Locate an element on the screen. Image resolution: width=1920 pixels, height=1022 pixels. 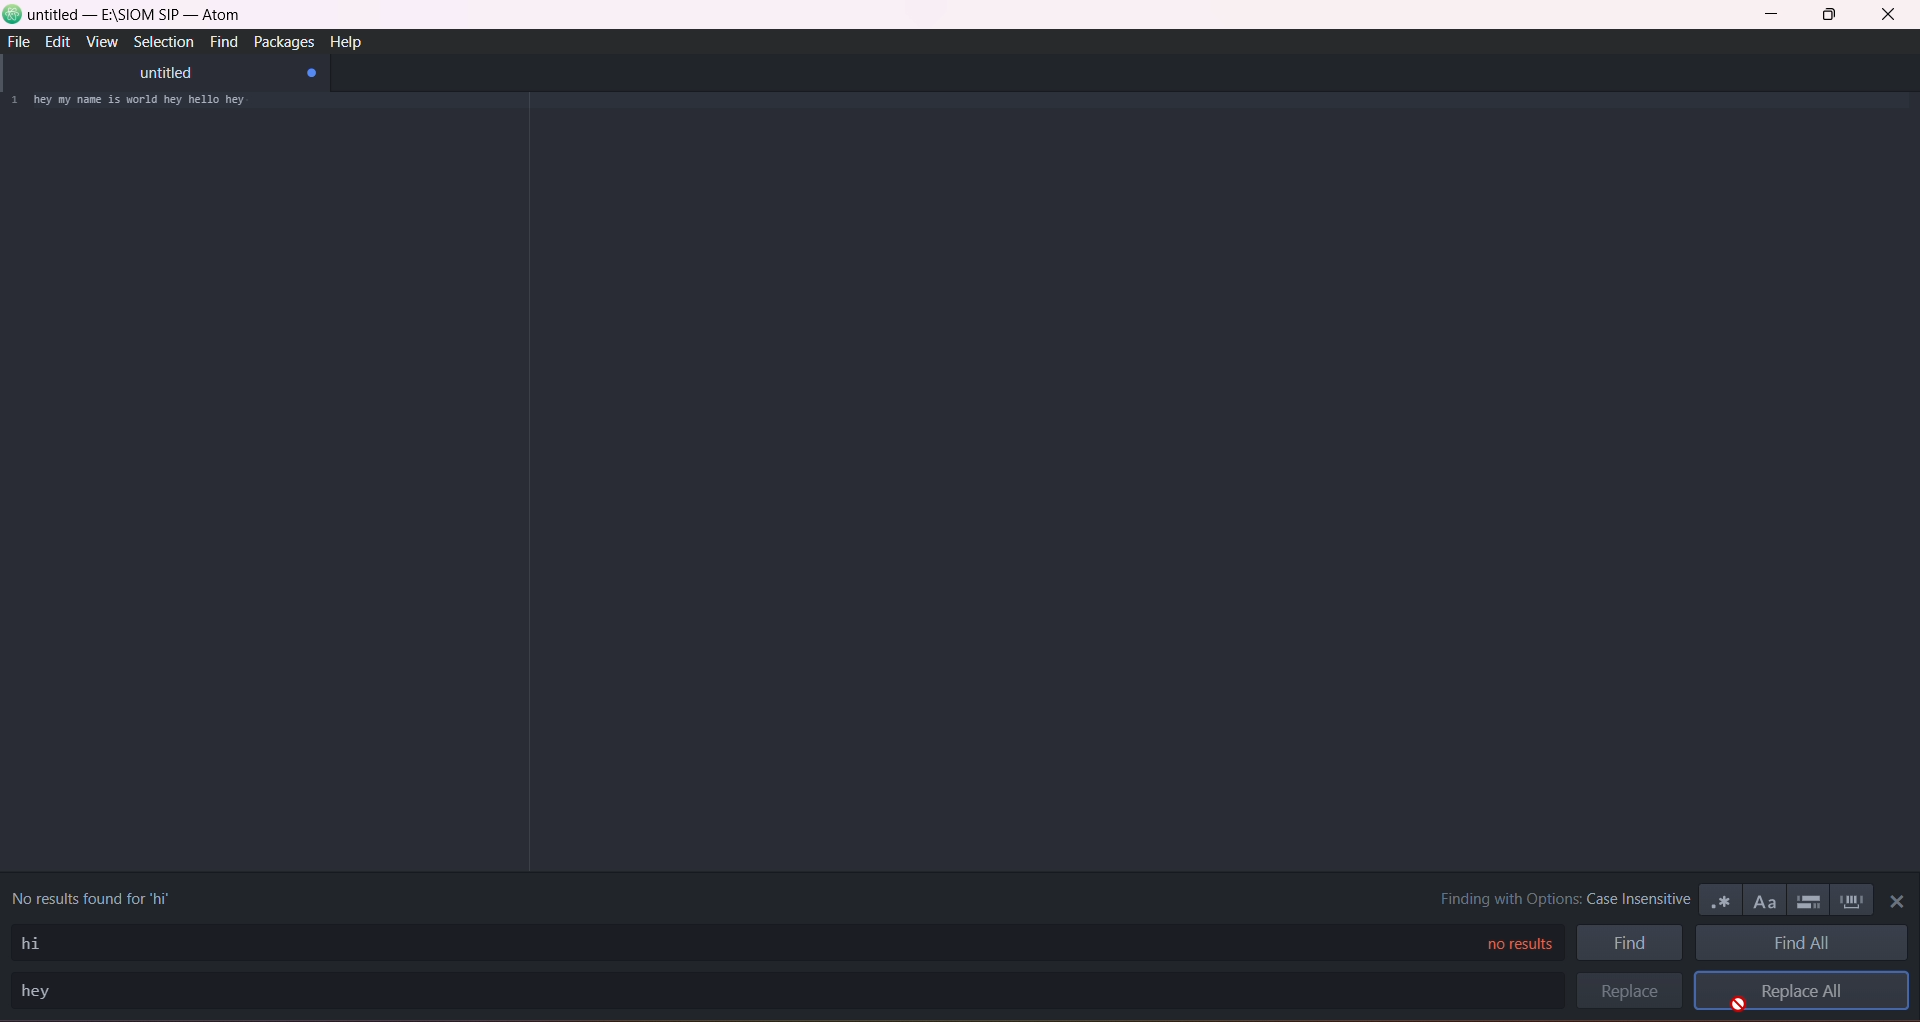
close tab is located at coordinates (313, 74).